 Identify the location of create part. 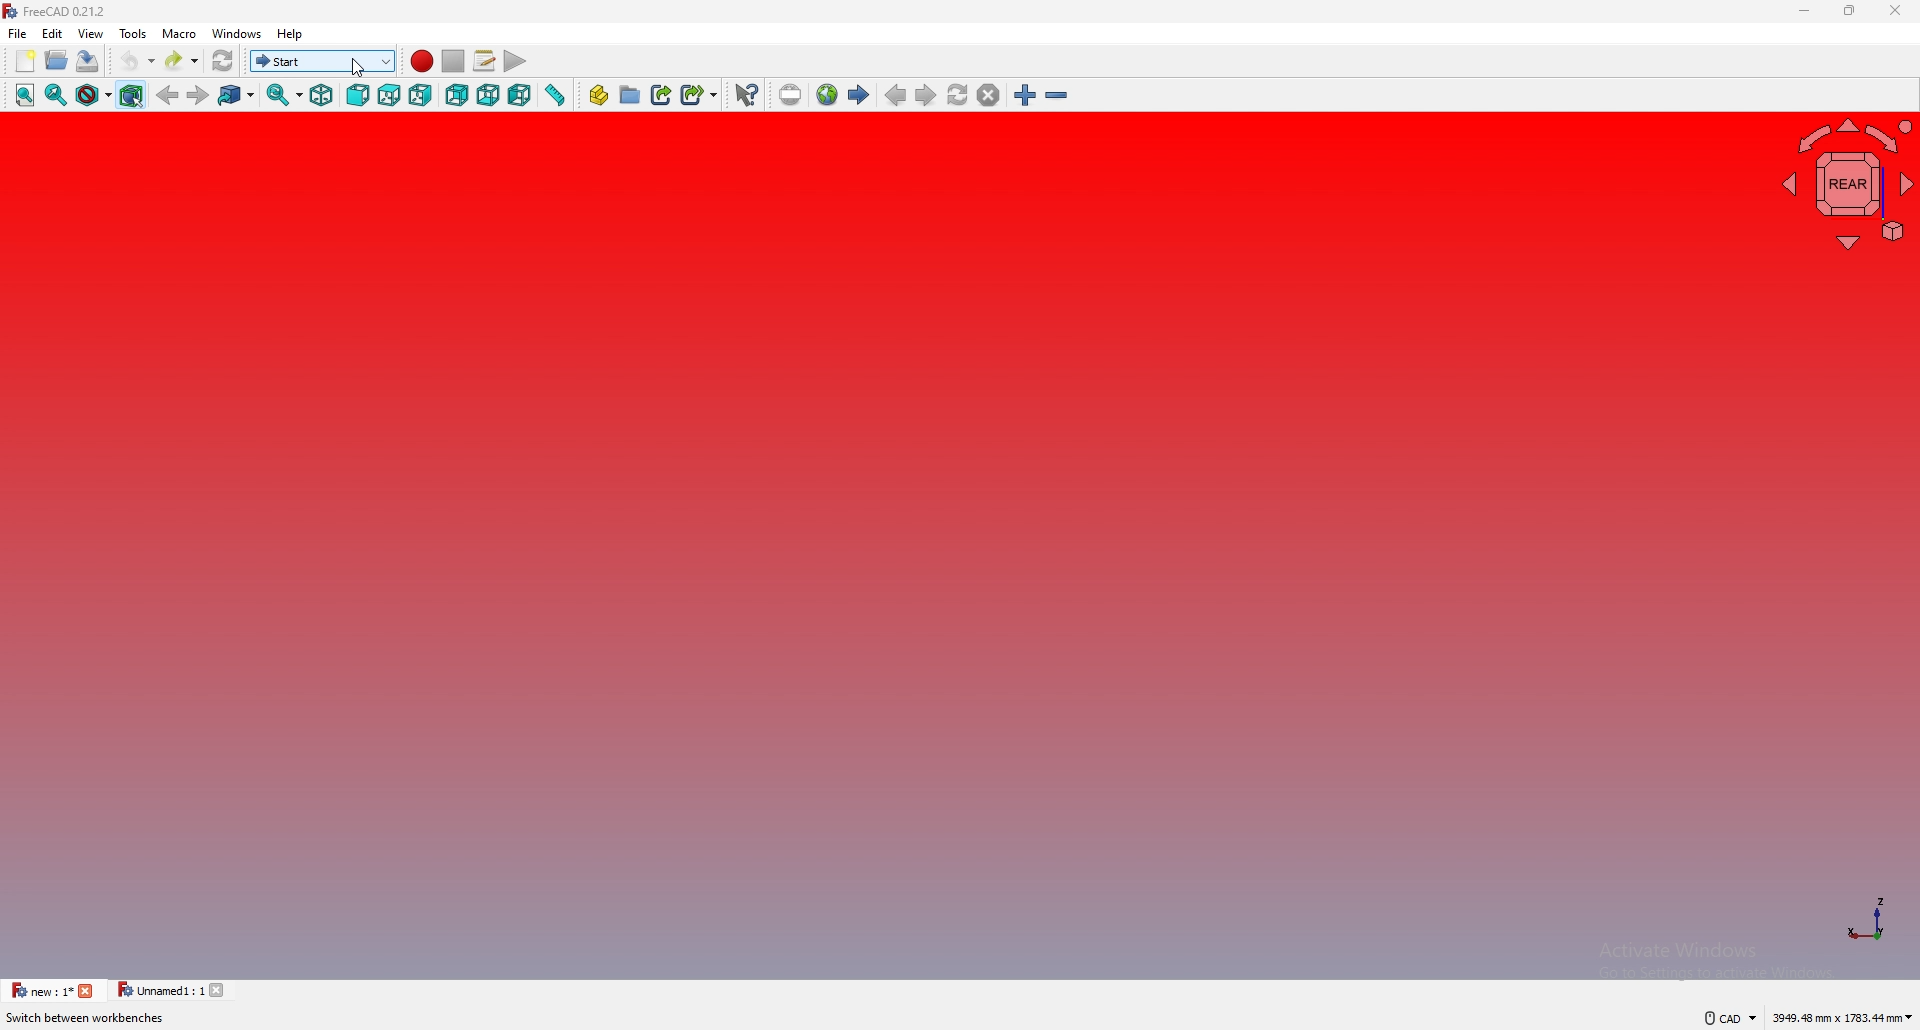
(598, 95).